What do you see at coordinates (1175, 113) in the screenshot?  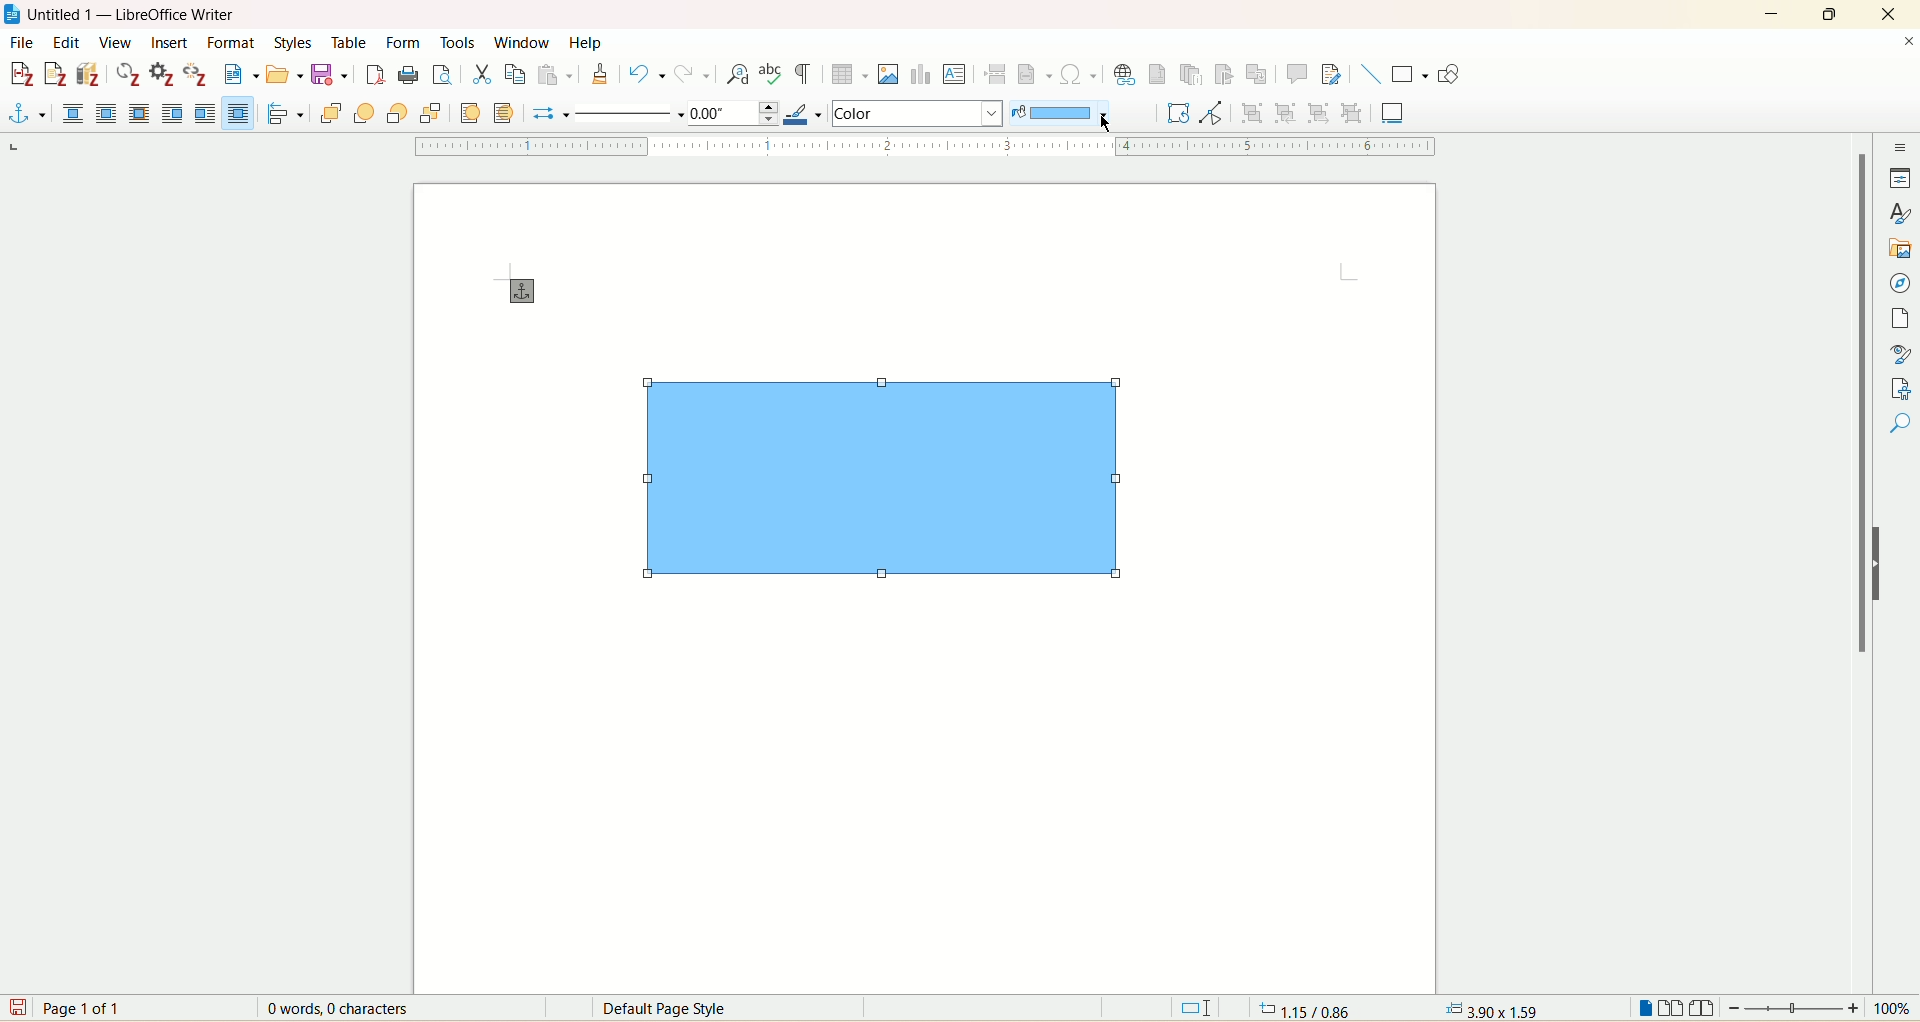 I see `rotate` at bounding box center [1175, 113].